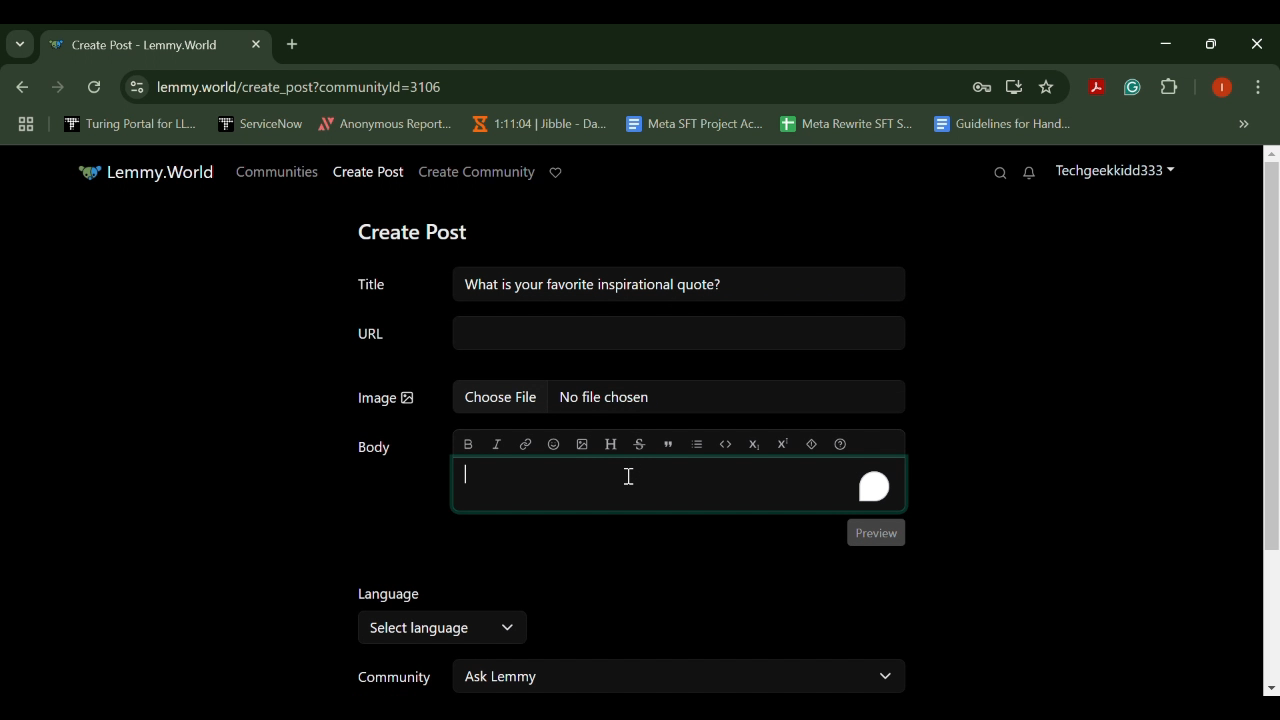 This screenshot has height=720, width=1280. I want to click on 1:11:04 | Jibble - Da..., so click(538, 124).